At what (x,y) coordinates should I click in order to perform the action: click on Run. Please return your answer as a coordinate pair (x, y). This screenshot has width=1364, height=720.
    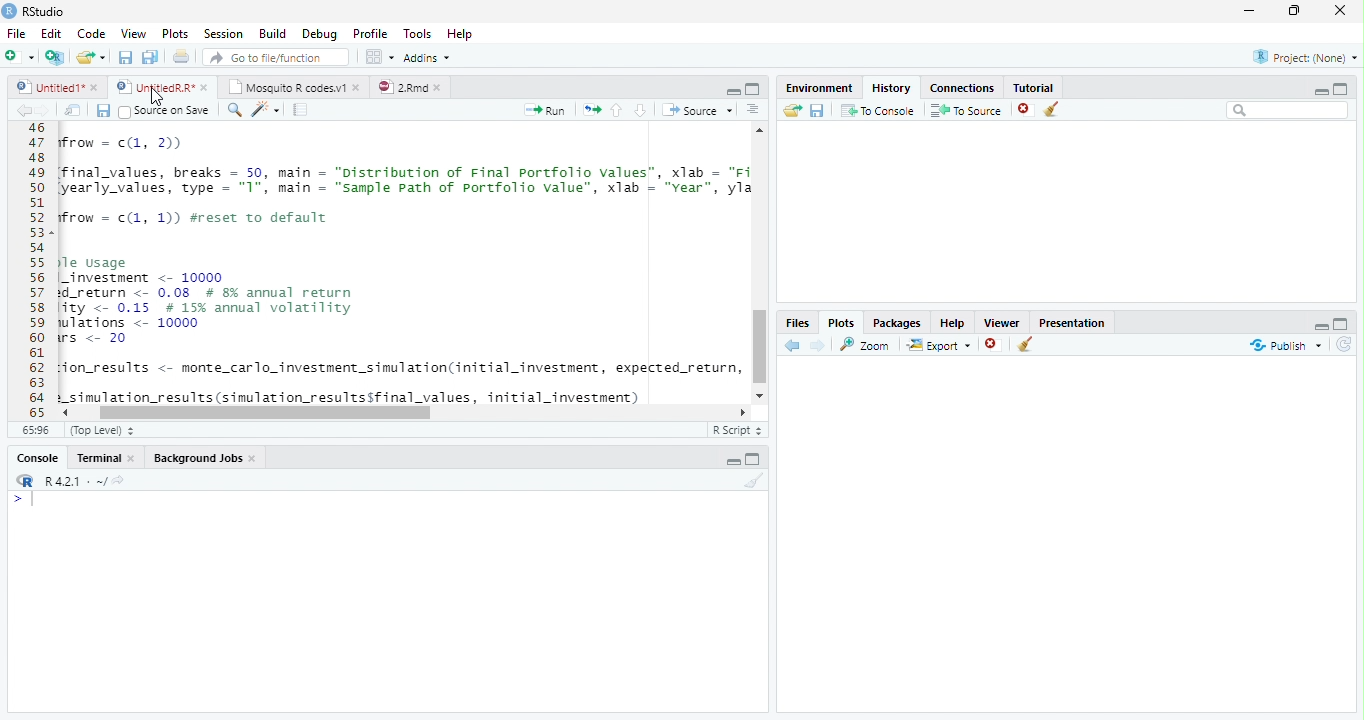
    Looking at the image, I should click on (546, 110).